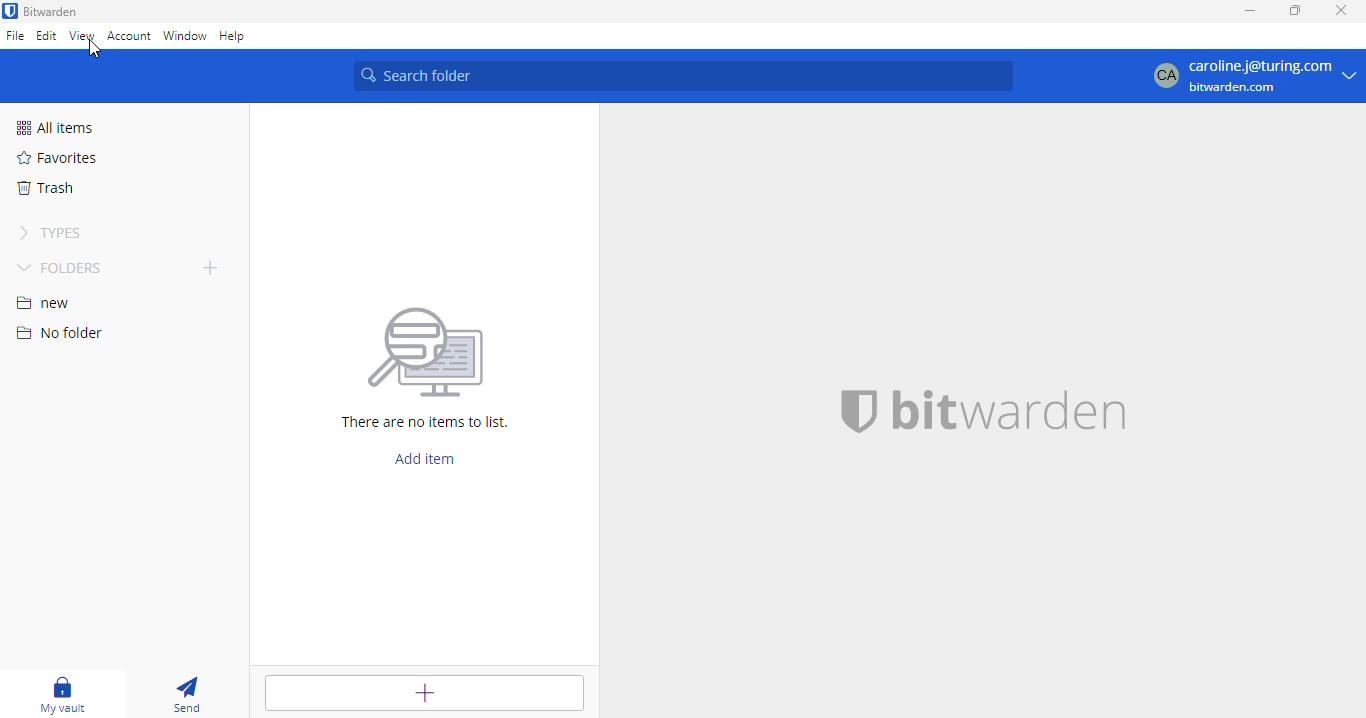 This screenshot has width=1366, height=718. Describe the element at coordinates (185, 36) in the screenshot. I see `window` at that location.